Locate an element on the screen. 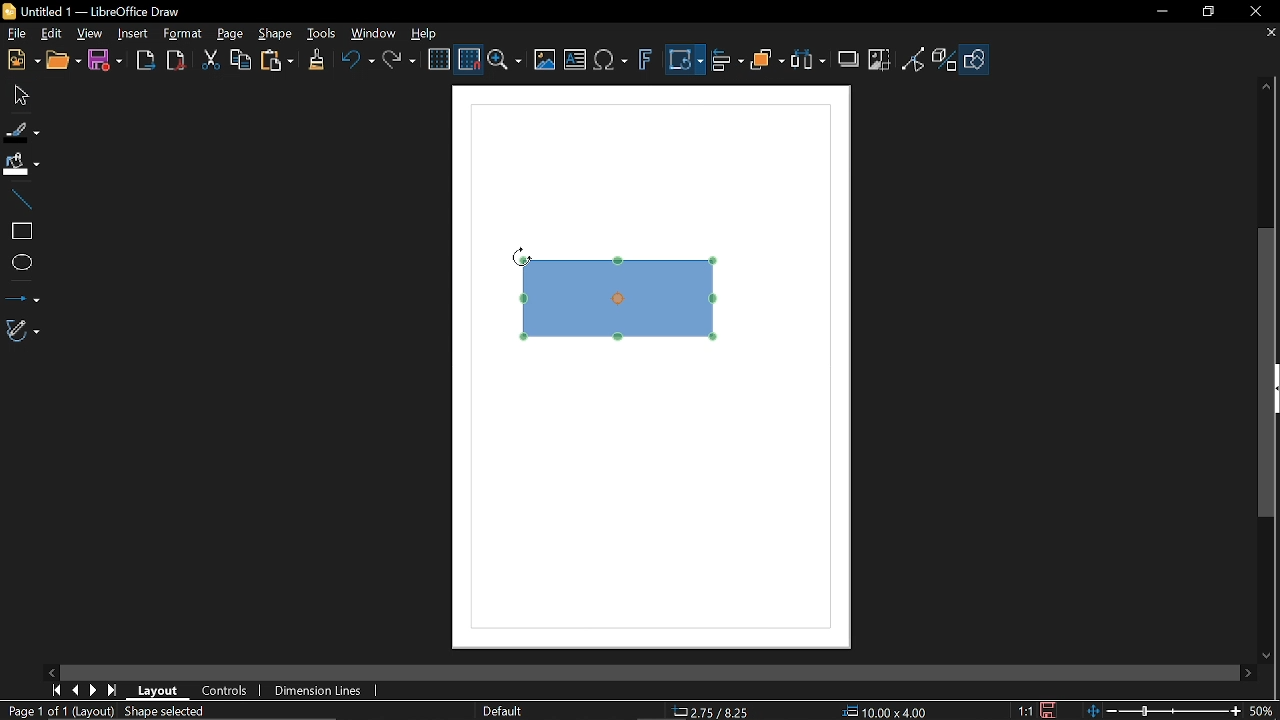 The image size is (1280, 720). Vertical scrollbar is located at coordinates (1267, 372).